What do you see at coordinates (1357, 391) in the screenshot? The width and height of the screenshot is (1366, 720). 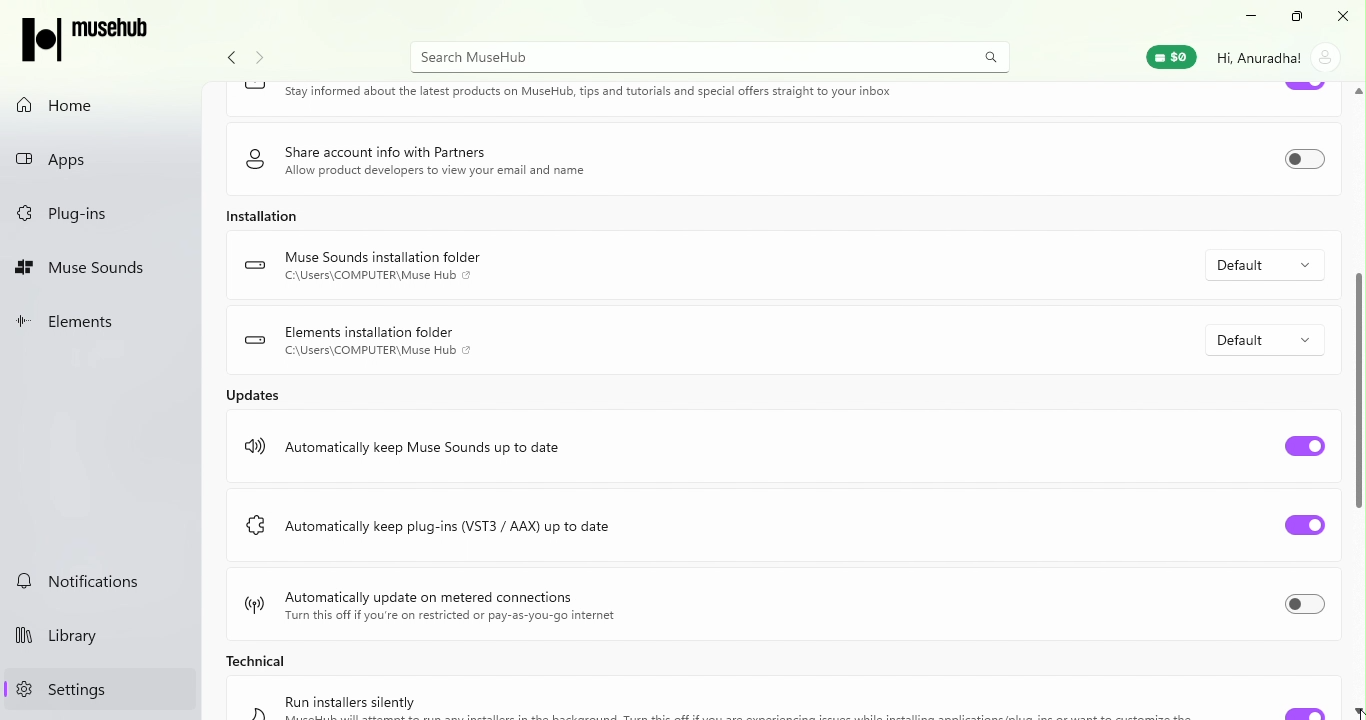 I see `scroll bar` at bounding box center [1357, 391].